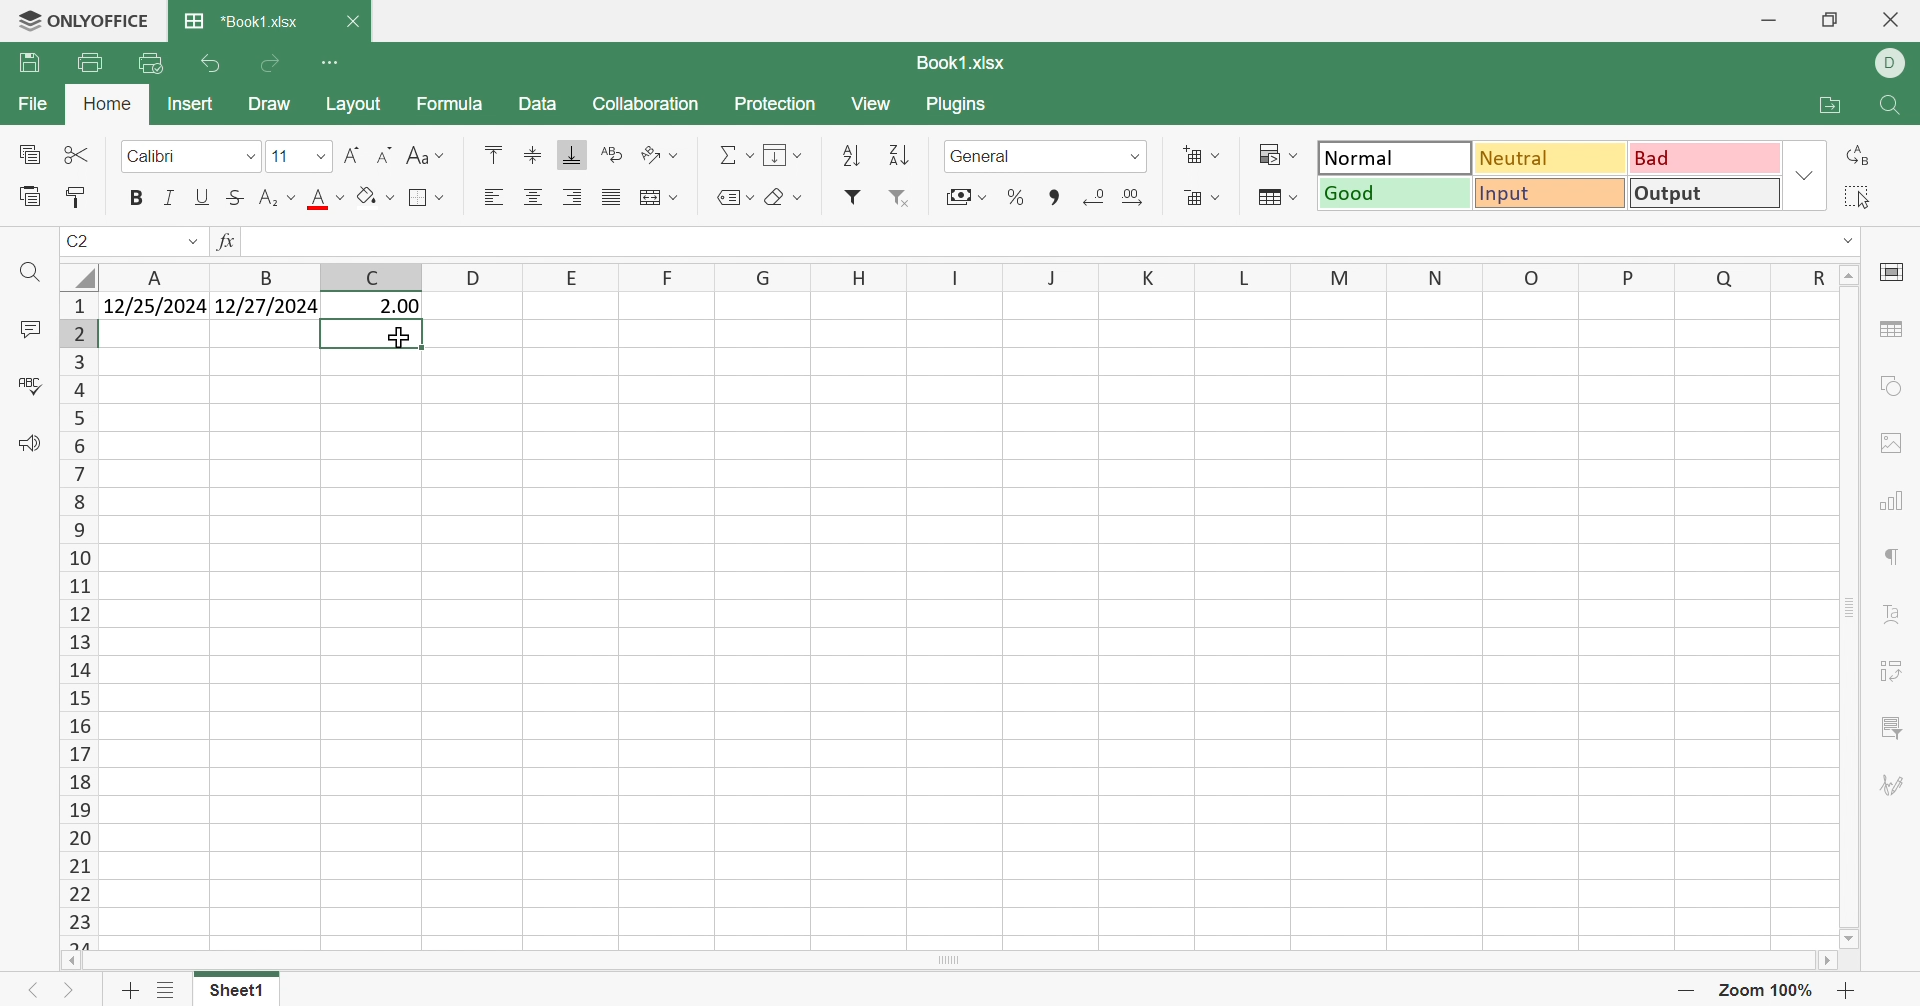  I want to click on Zoom 100%, so click(1772, 991).